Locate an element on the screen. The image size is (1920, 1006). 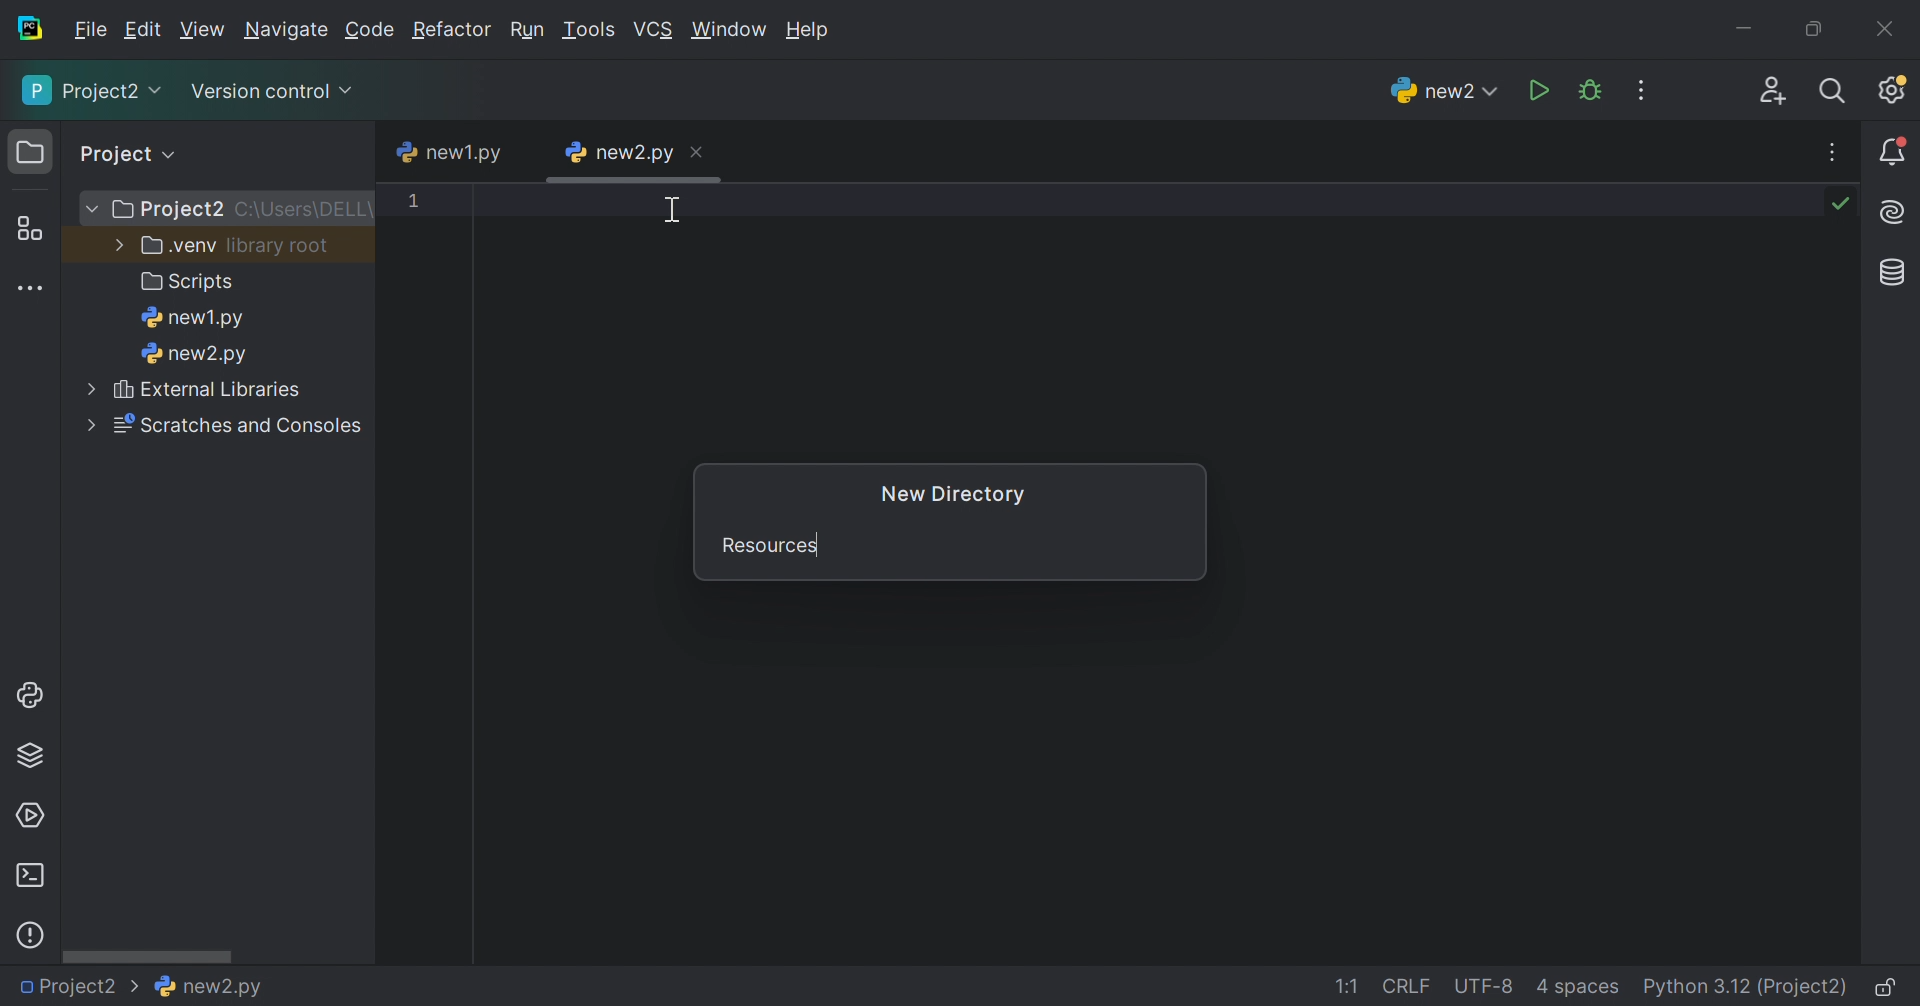
View is located at coordinates (203, 32).